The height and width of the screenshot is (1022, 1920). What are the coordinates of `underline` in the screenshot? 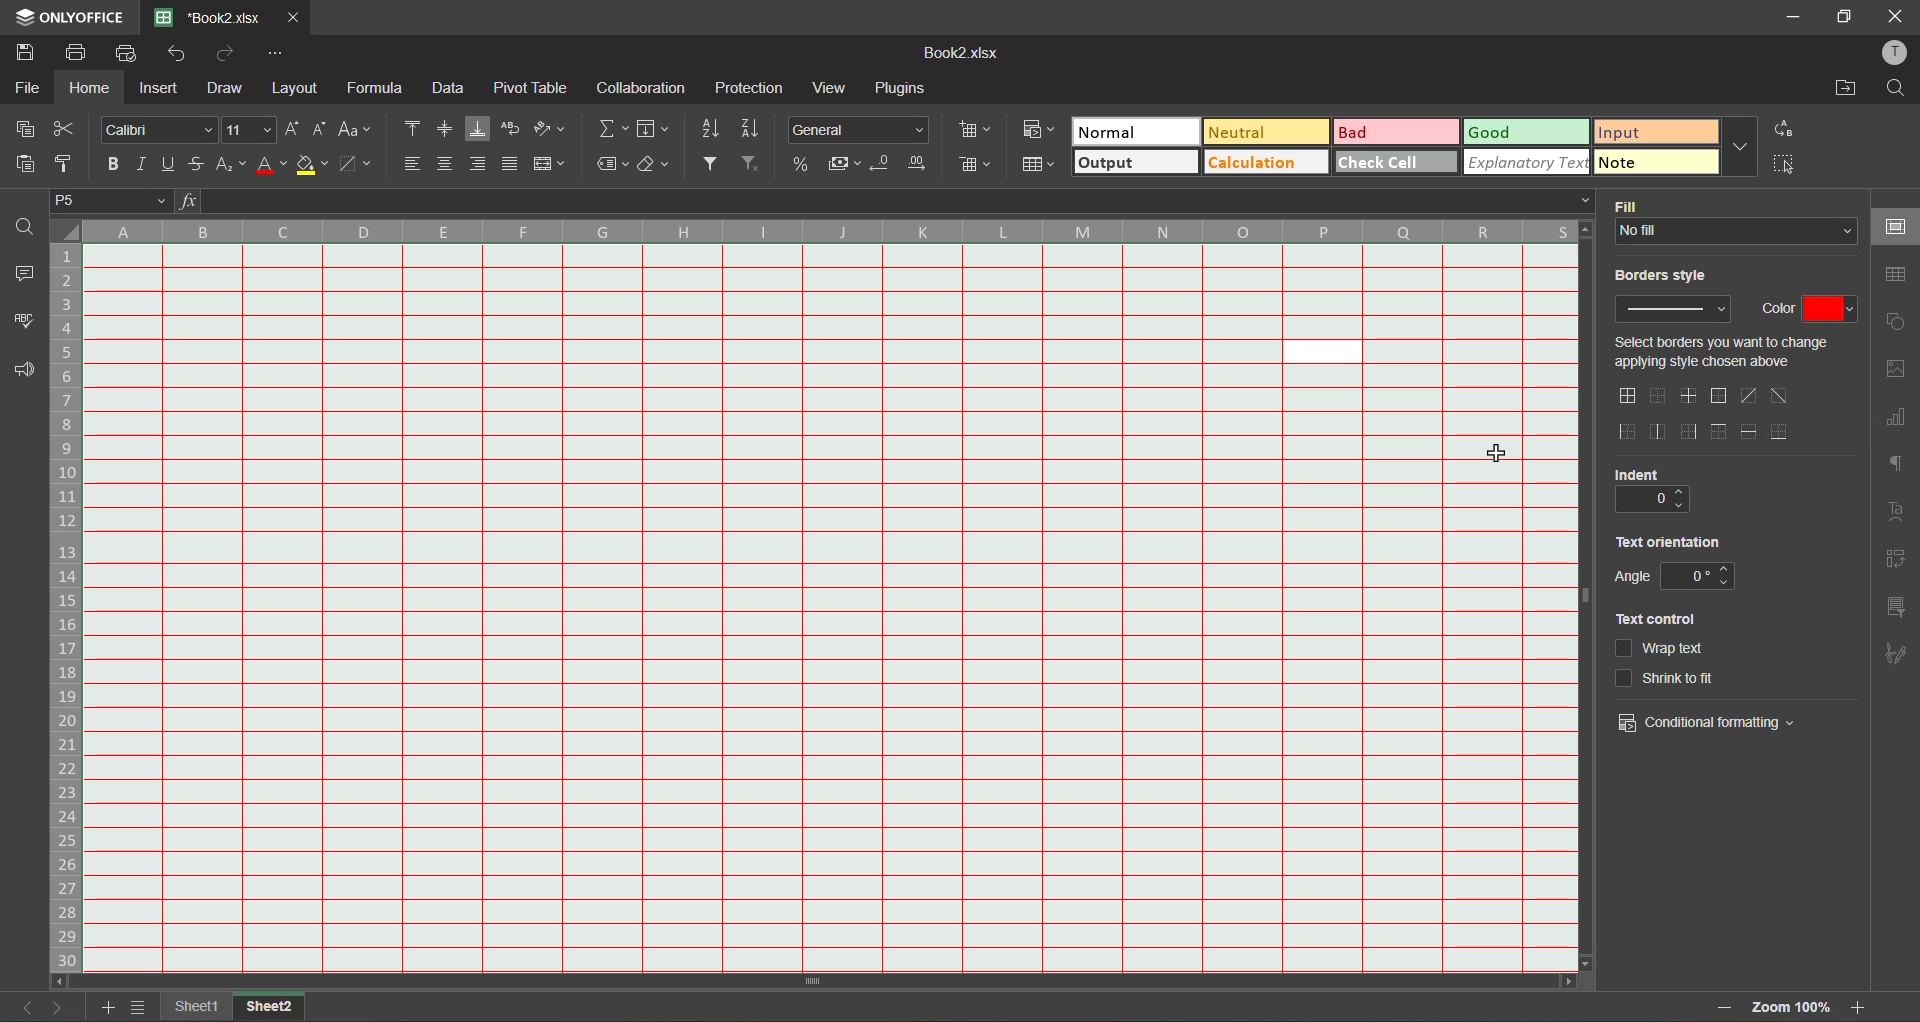 It's located at (168, 162).